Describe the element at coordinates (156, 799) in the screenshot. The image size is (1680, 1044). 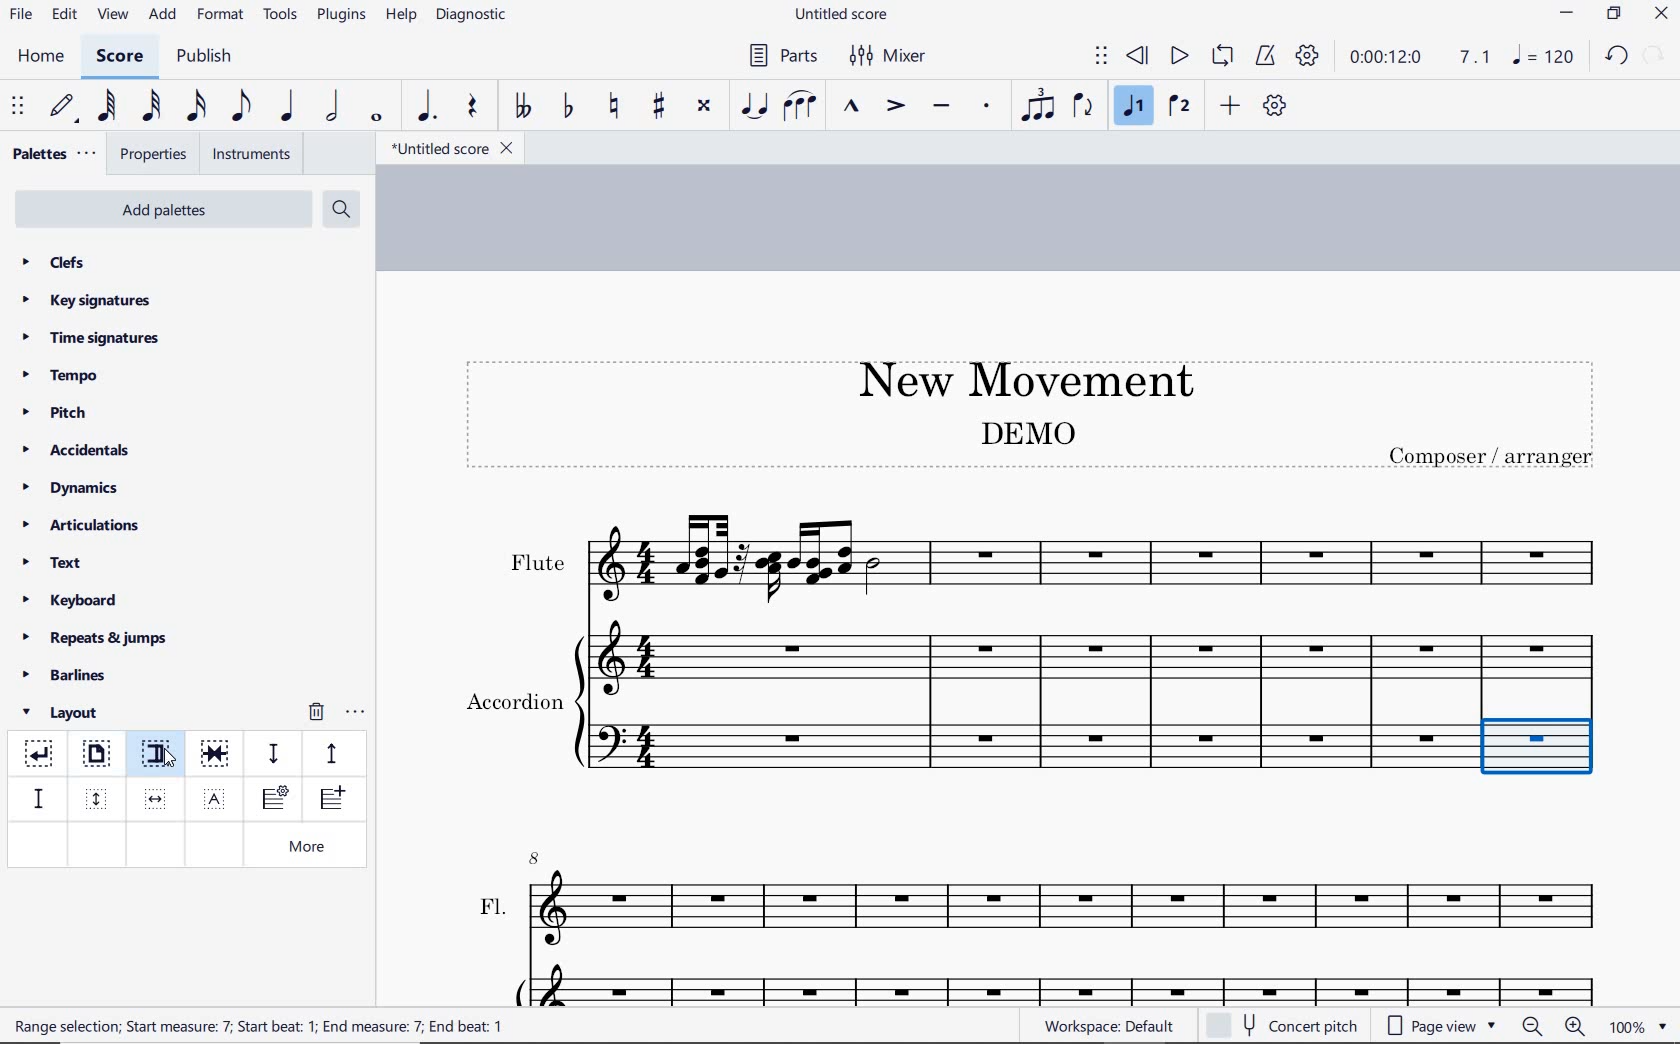
I see `insert horizontal` at that location.